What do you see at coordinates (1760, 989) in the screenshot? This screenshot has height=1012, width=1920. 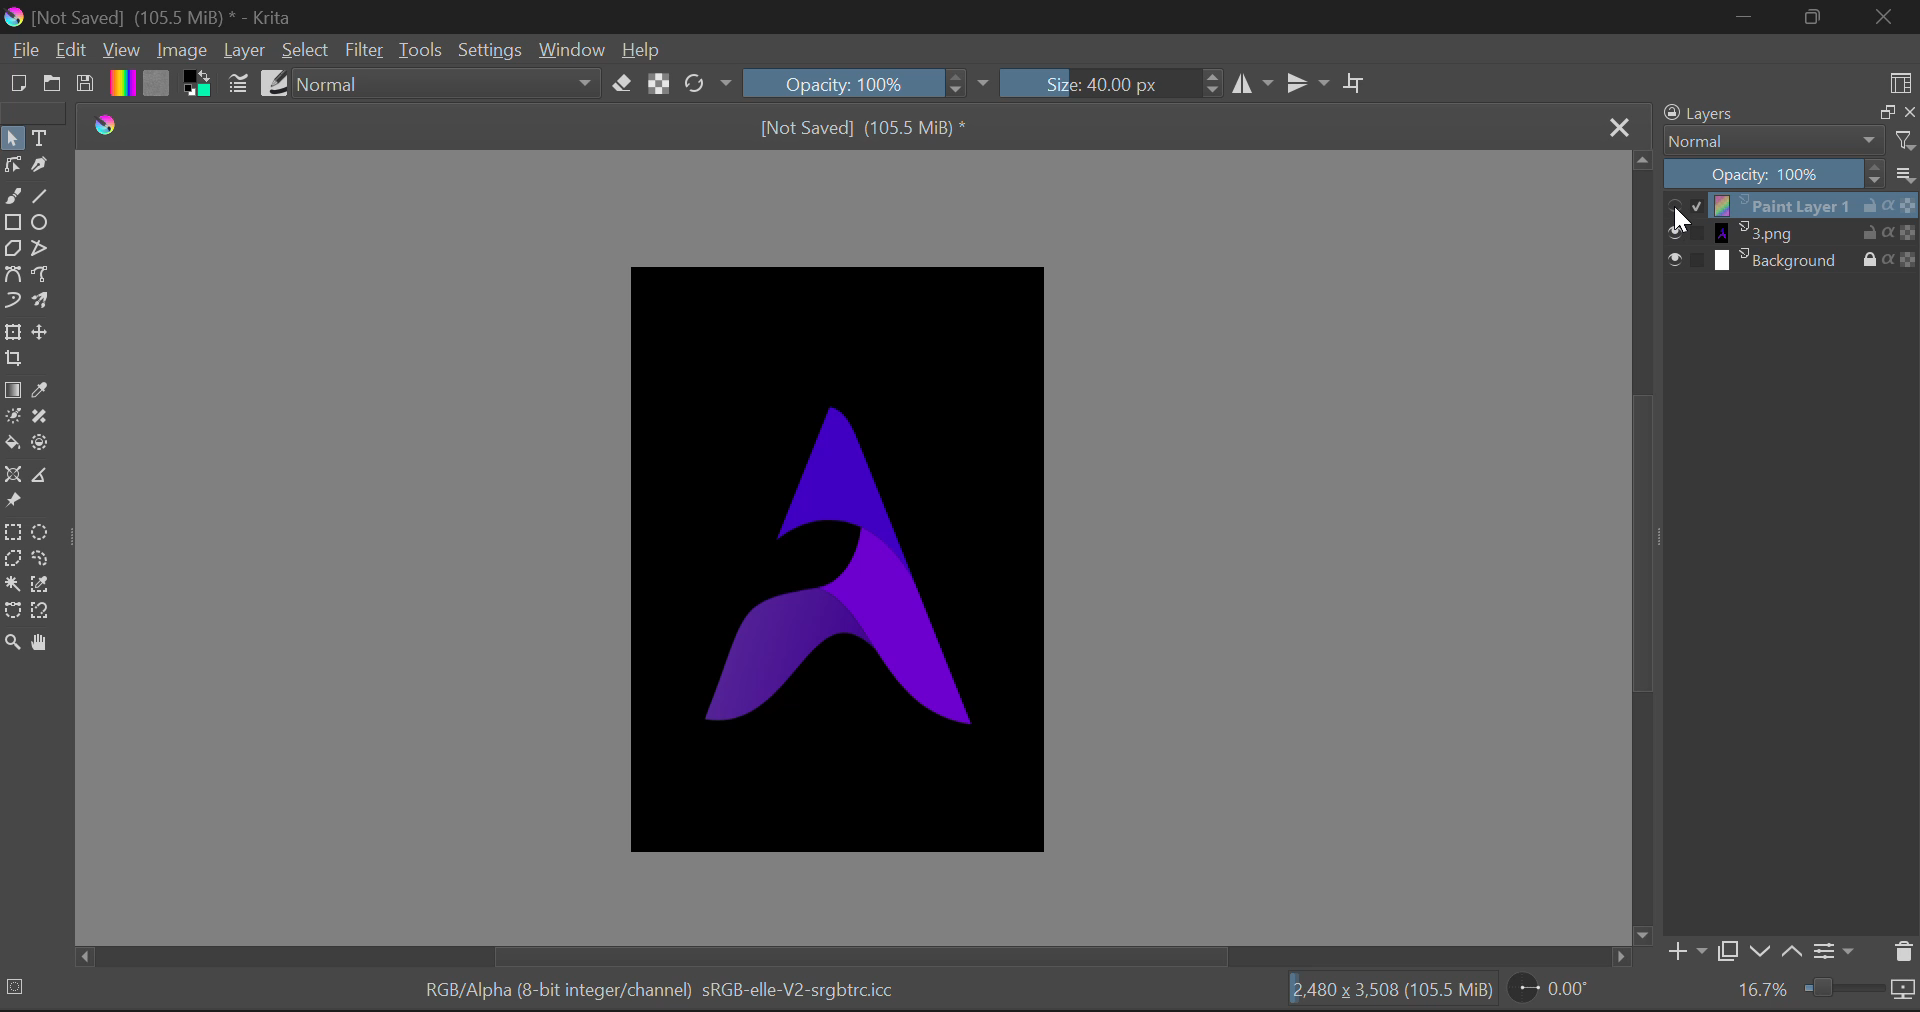 I see `16.7%` at bounding box center [1760, 989].